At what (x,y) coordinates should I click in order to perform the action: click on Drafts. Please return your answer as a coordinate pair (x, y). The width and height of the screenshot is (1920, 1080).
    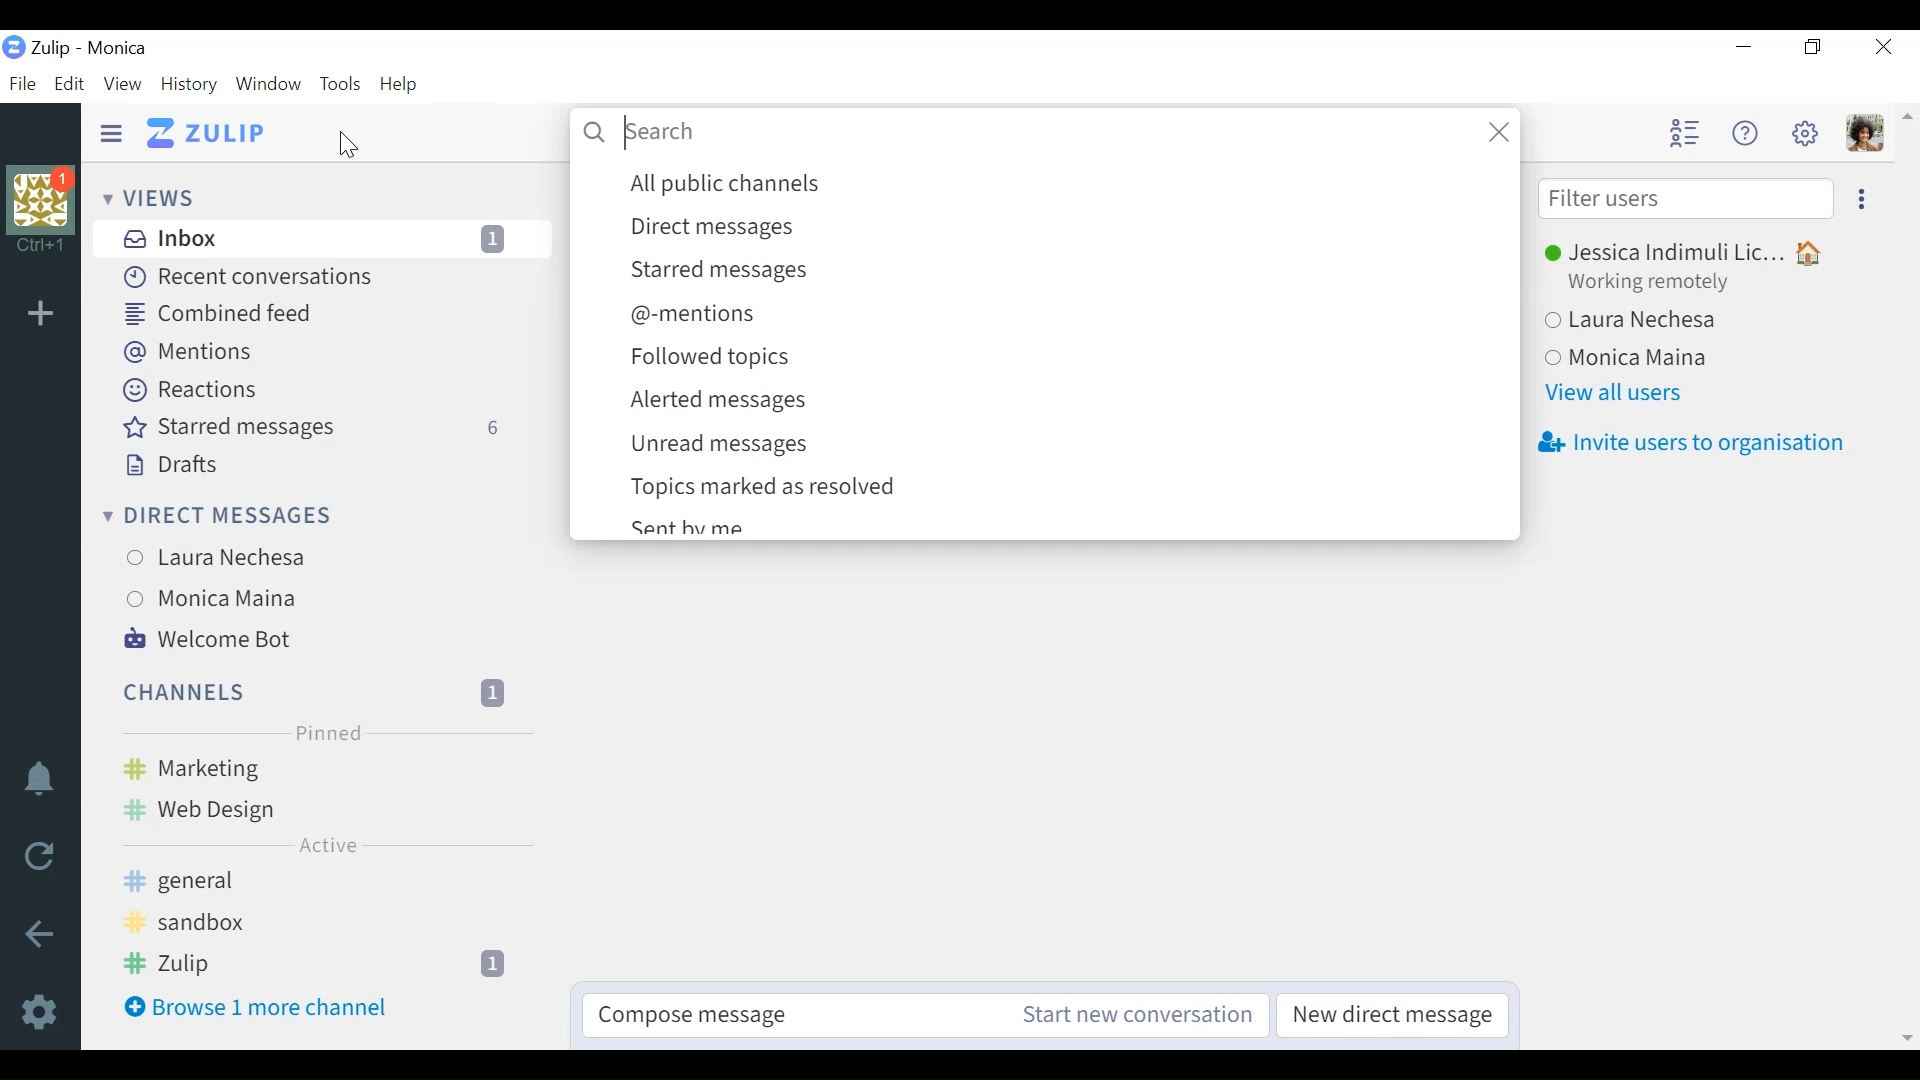
    Looking at the image, I should click on (166, 466).